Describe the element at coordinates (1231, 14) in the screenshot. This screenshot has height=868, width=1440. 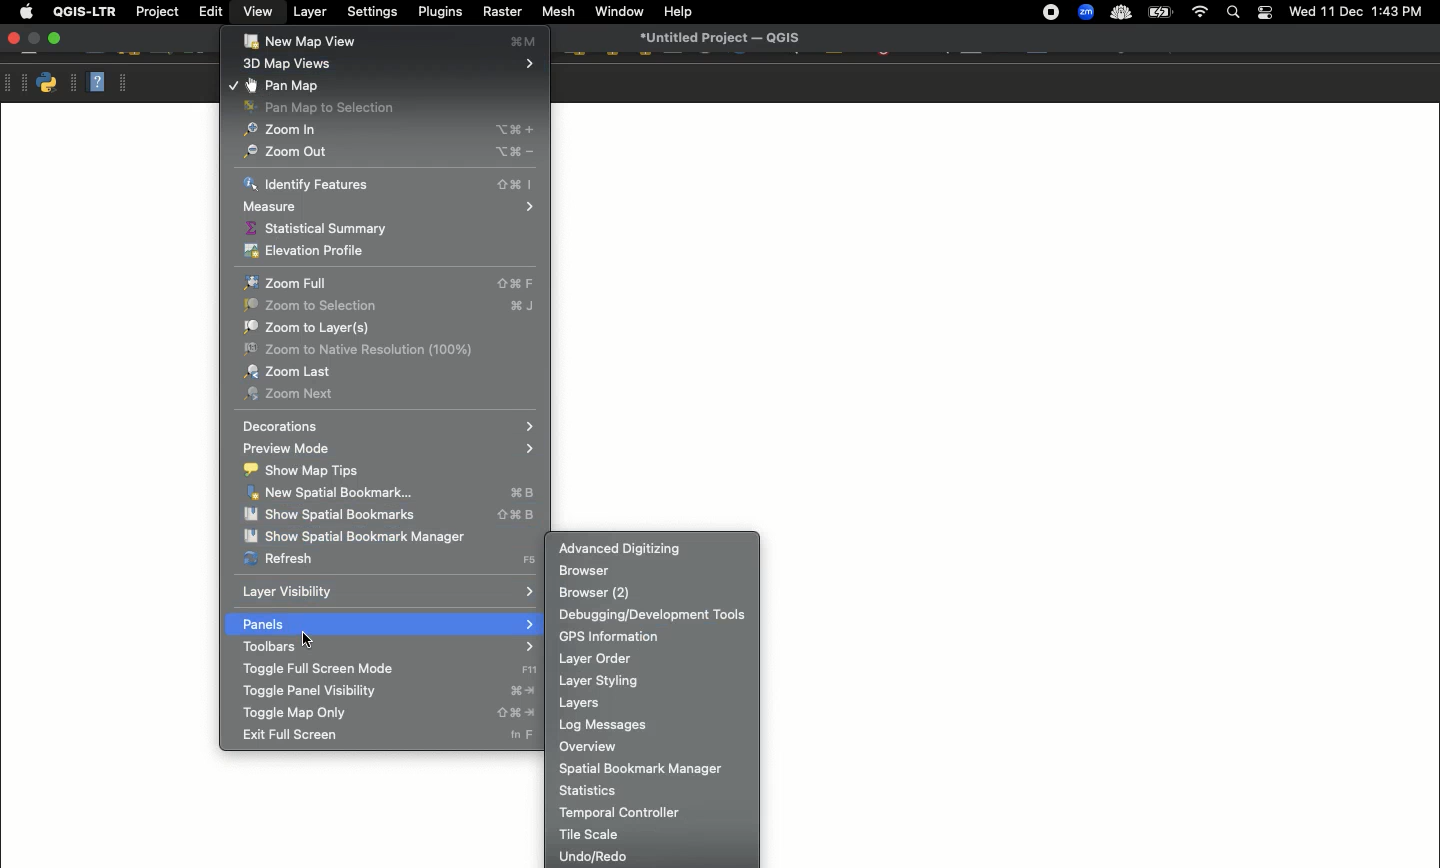
I see `Search` at that location.